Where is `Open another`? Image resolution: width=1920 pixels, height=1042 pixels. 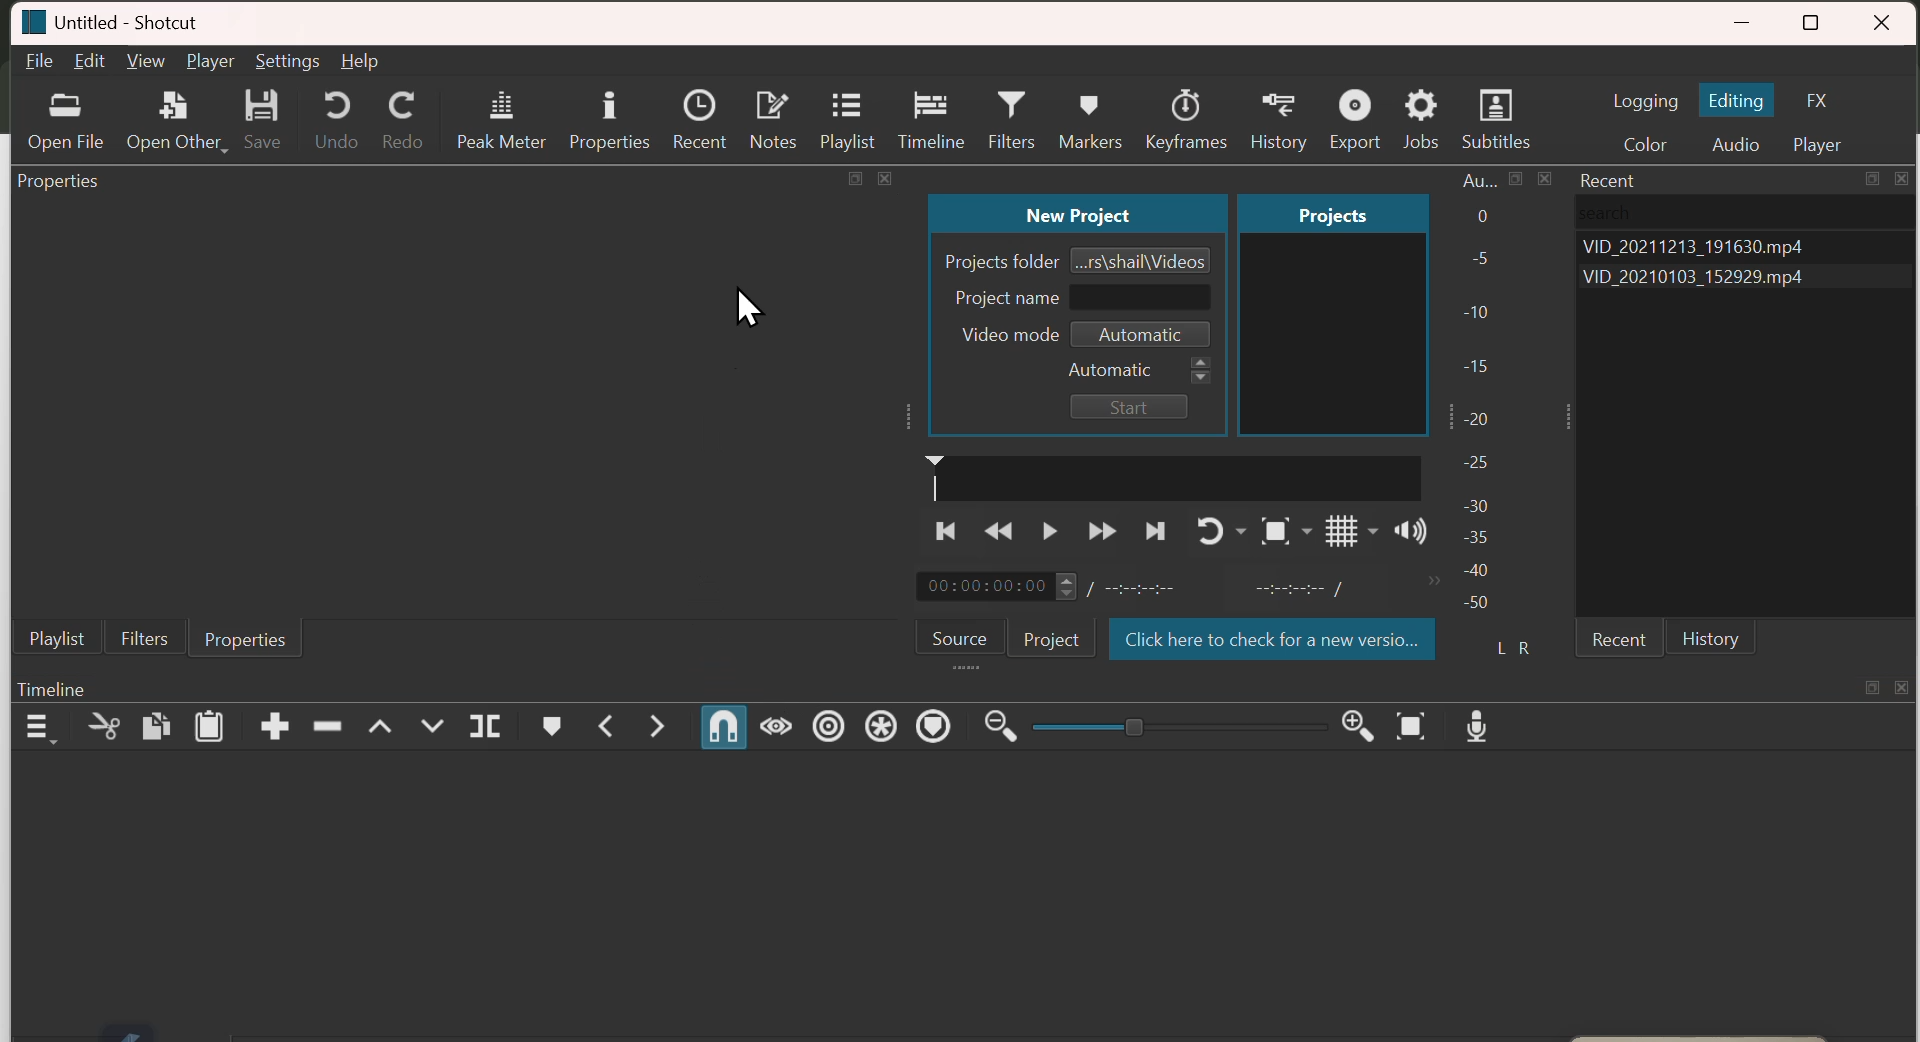 Open another is located at coordinates (177, 117).